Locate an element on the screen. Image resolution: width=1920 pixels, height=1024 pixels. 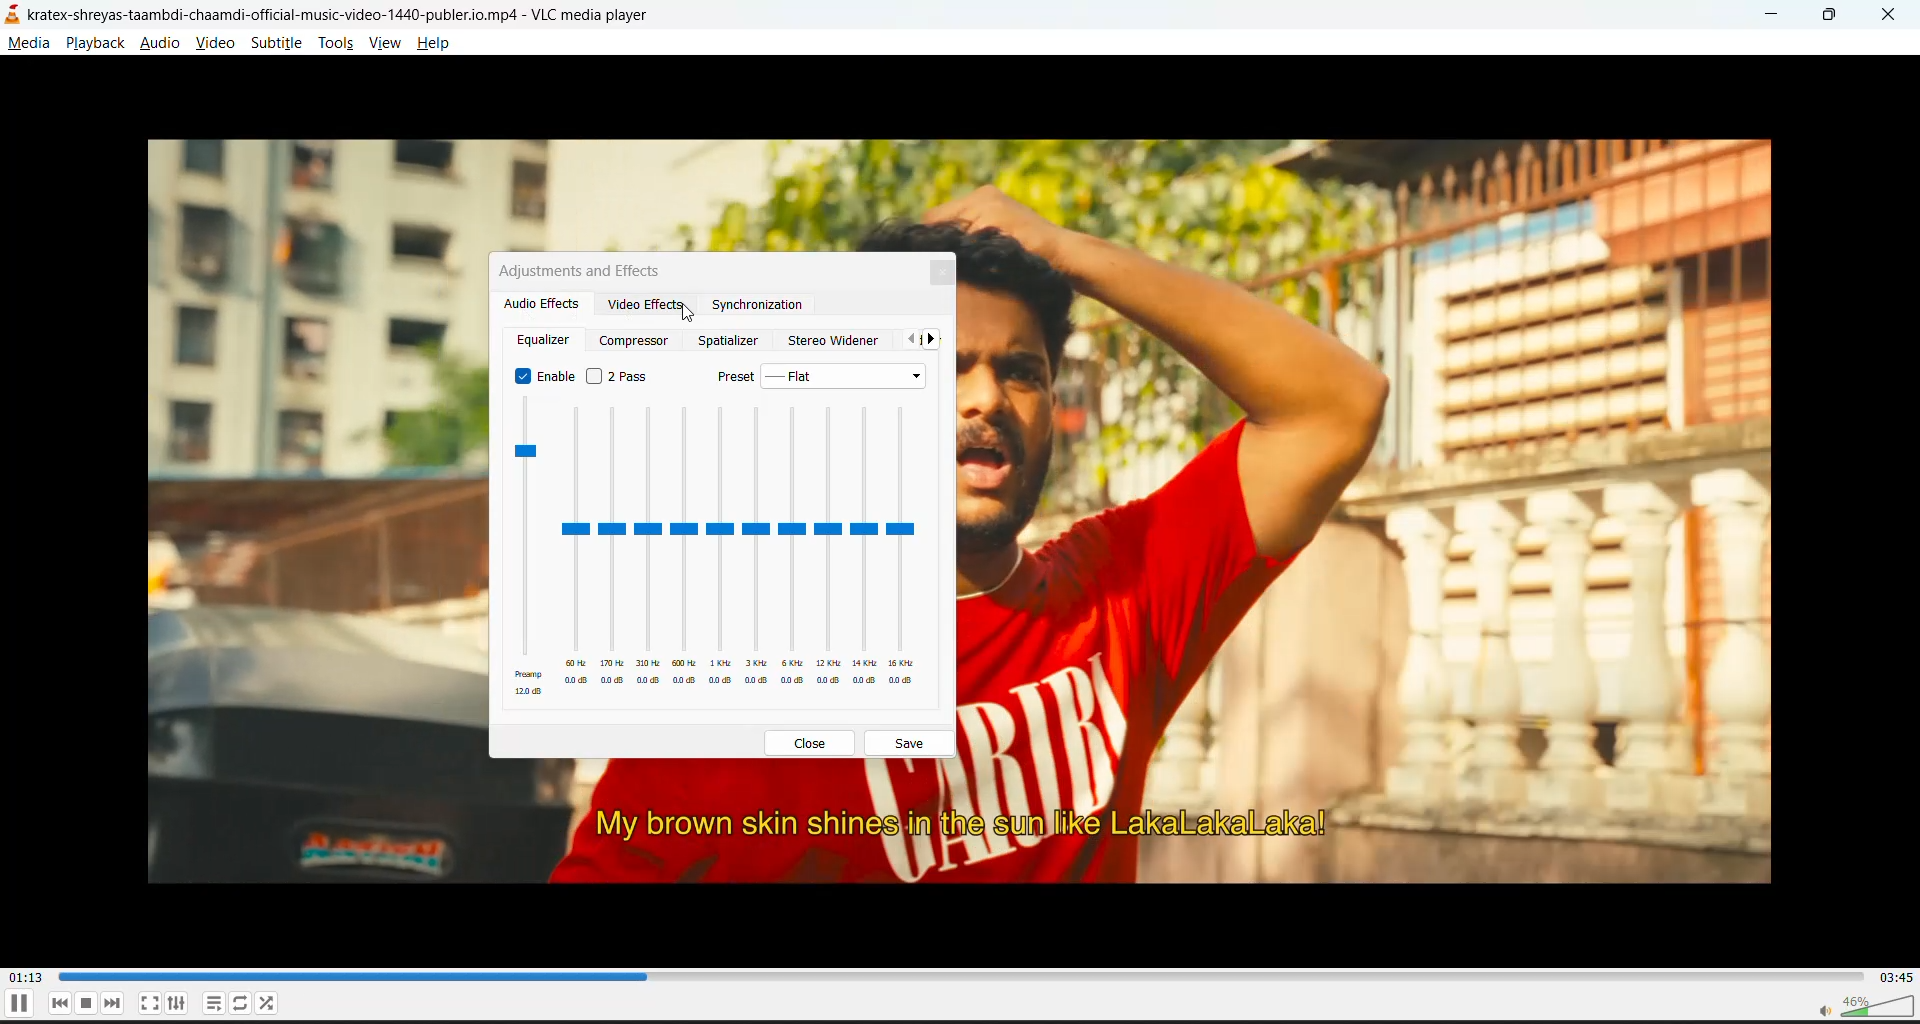
current track time is located at coordinates (29, 975).